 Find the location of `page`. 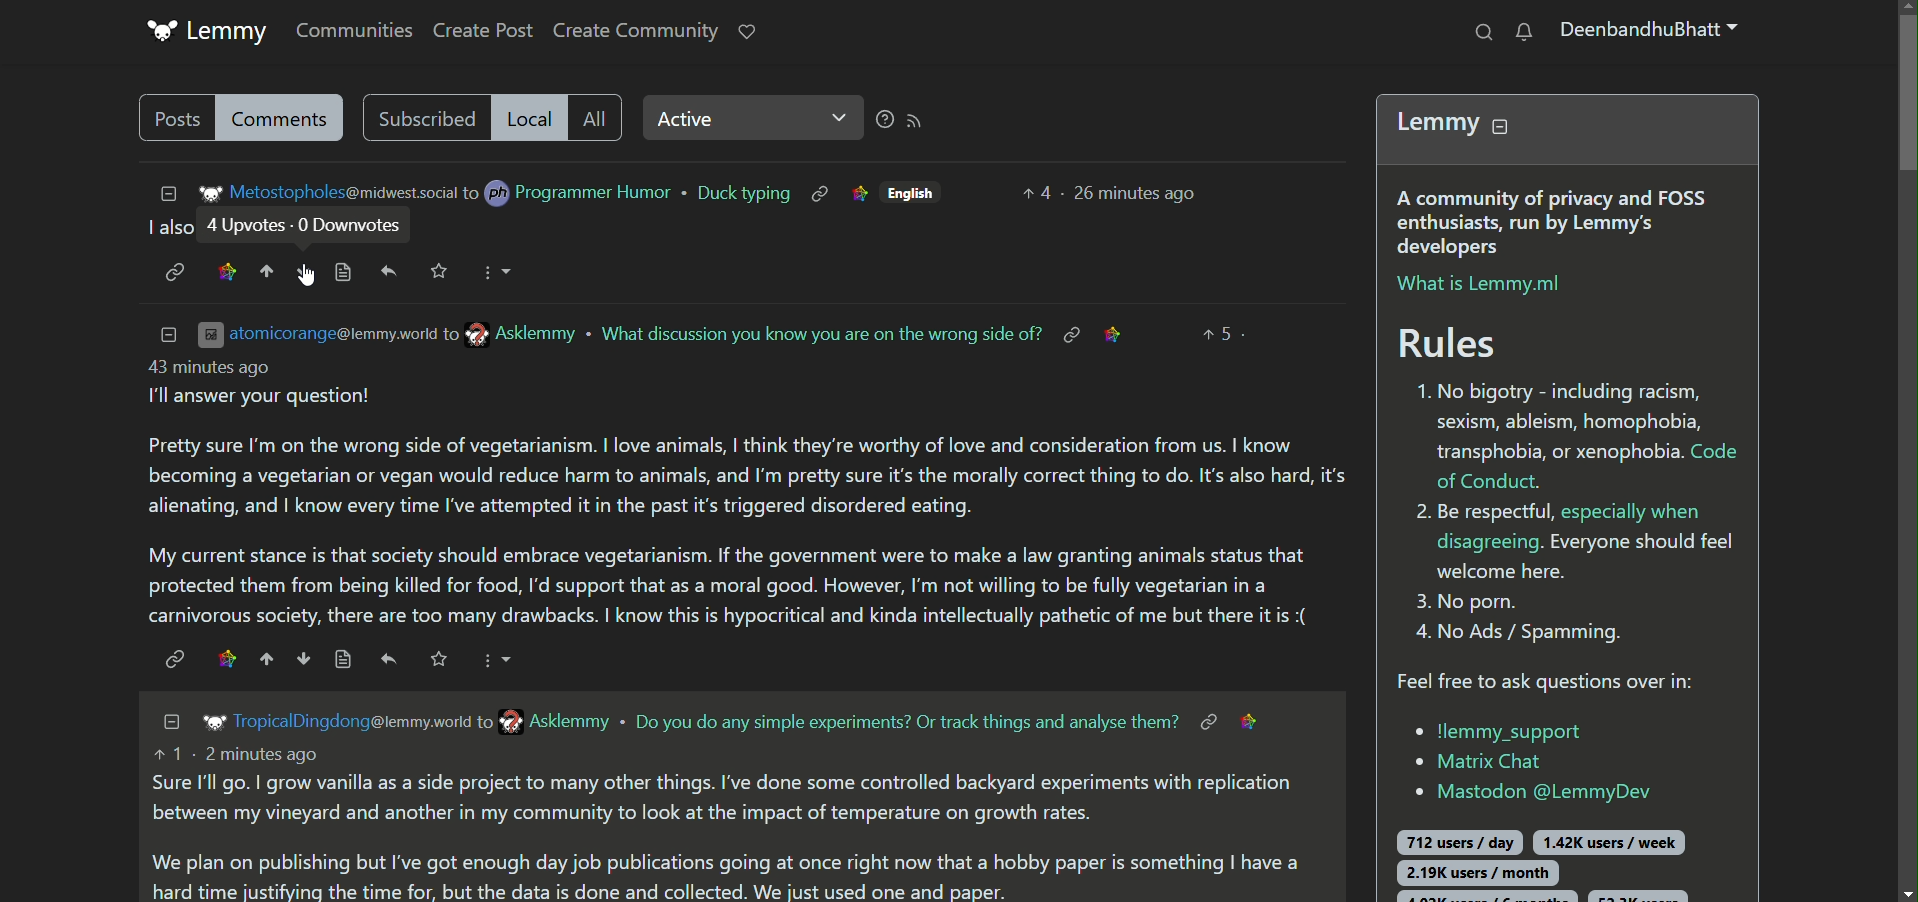

page is located at coordinates (344, 272).